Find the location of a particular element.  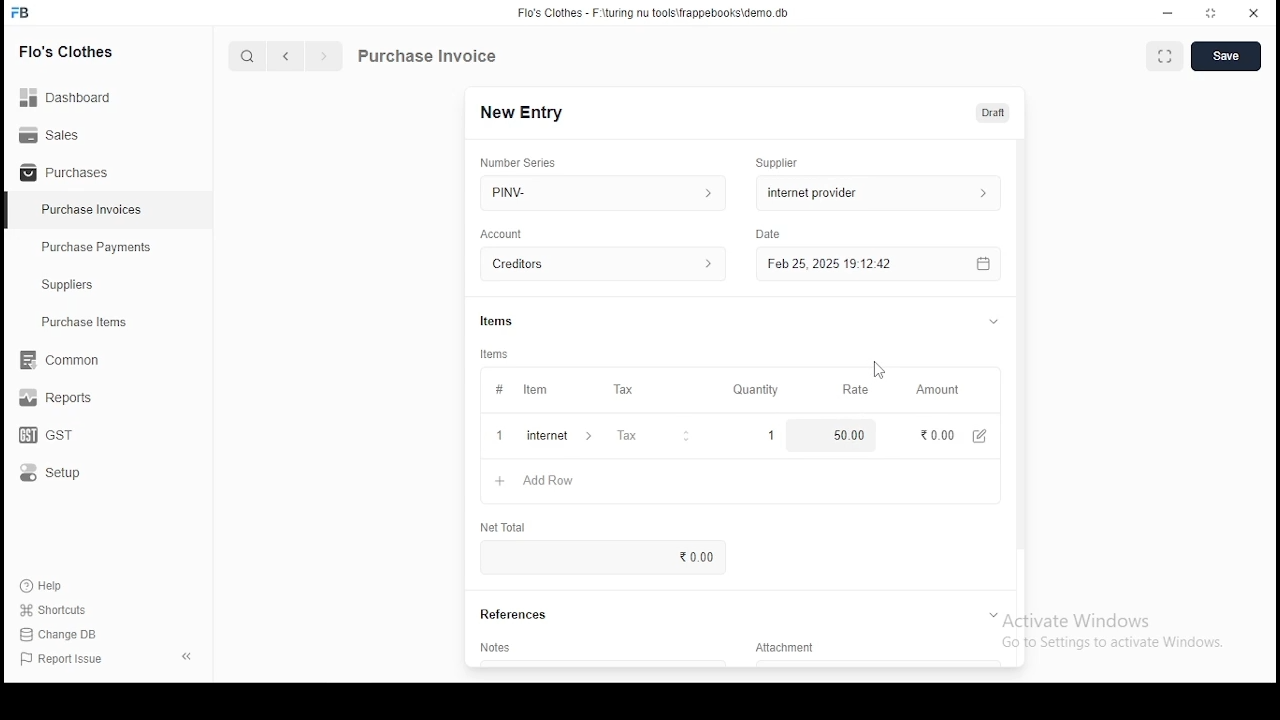

feb 25, 2025 19:12:42 is located at coordinates (877, 264).